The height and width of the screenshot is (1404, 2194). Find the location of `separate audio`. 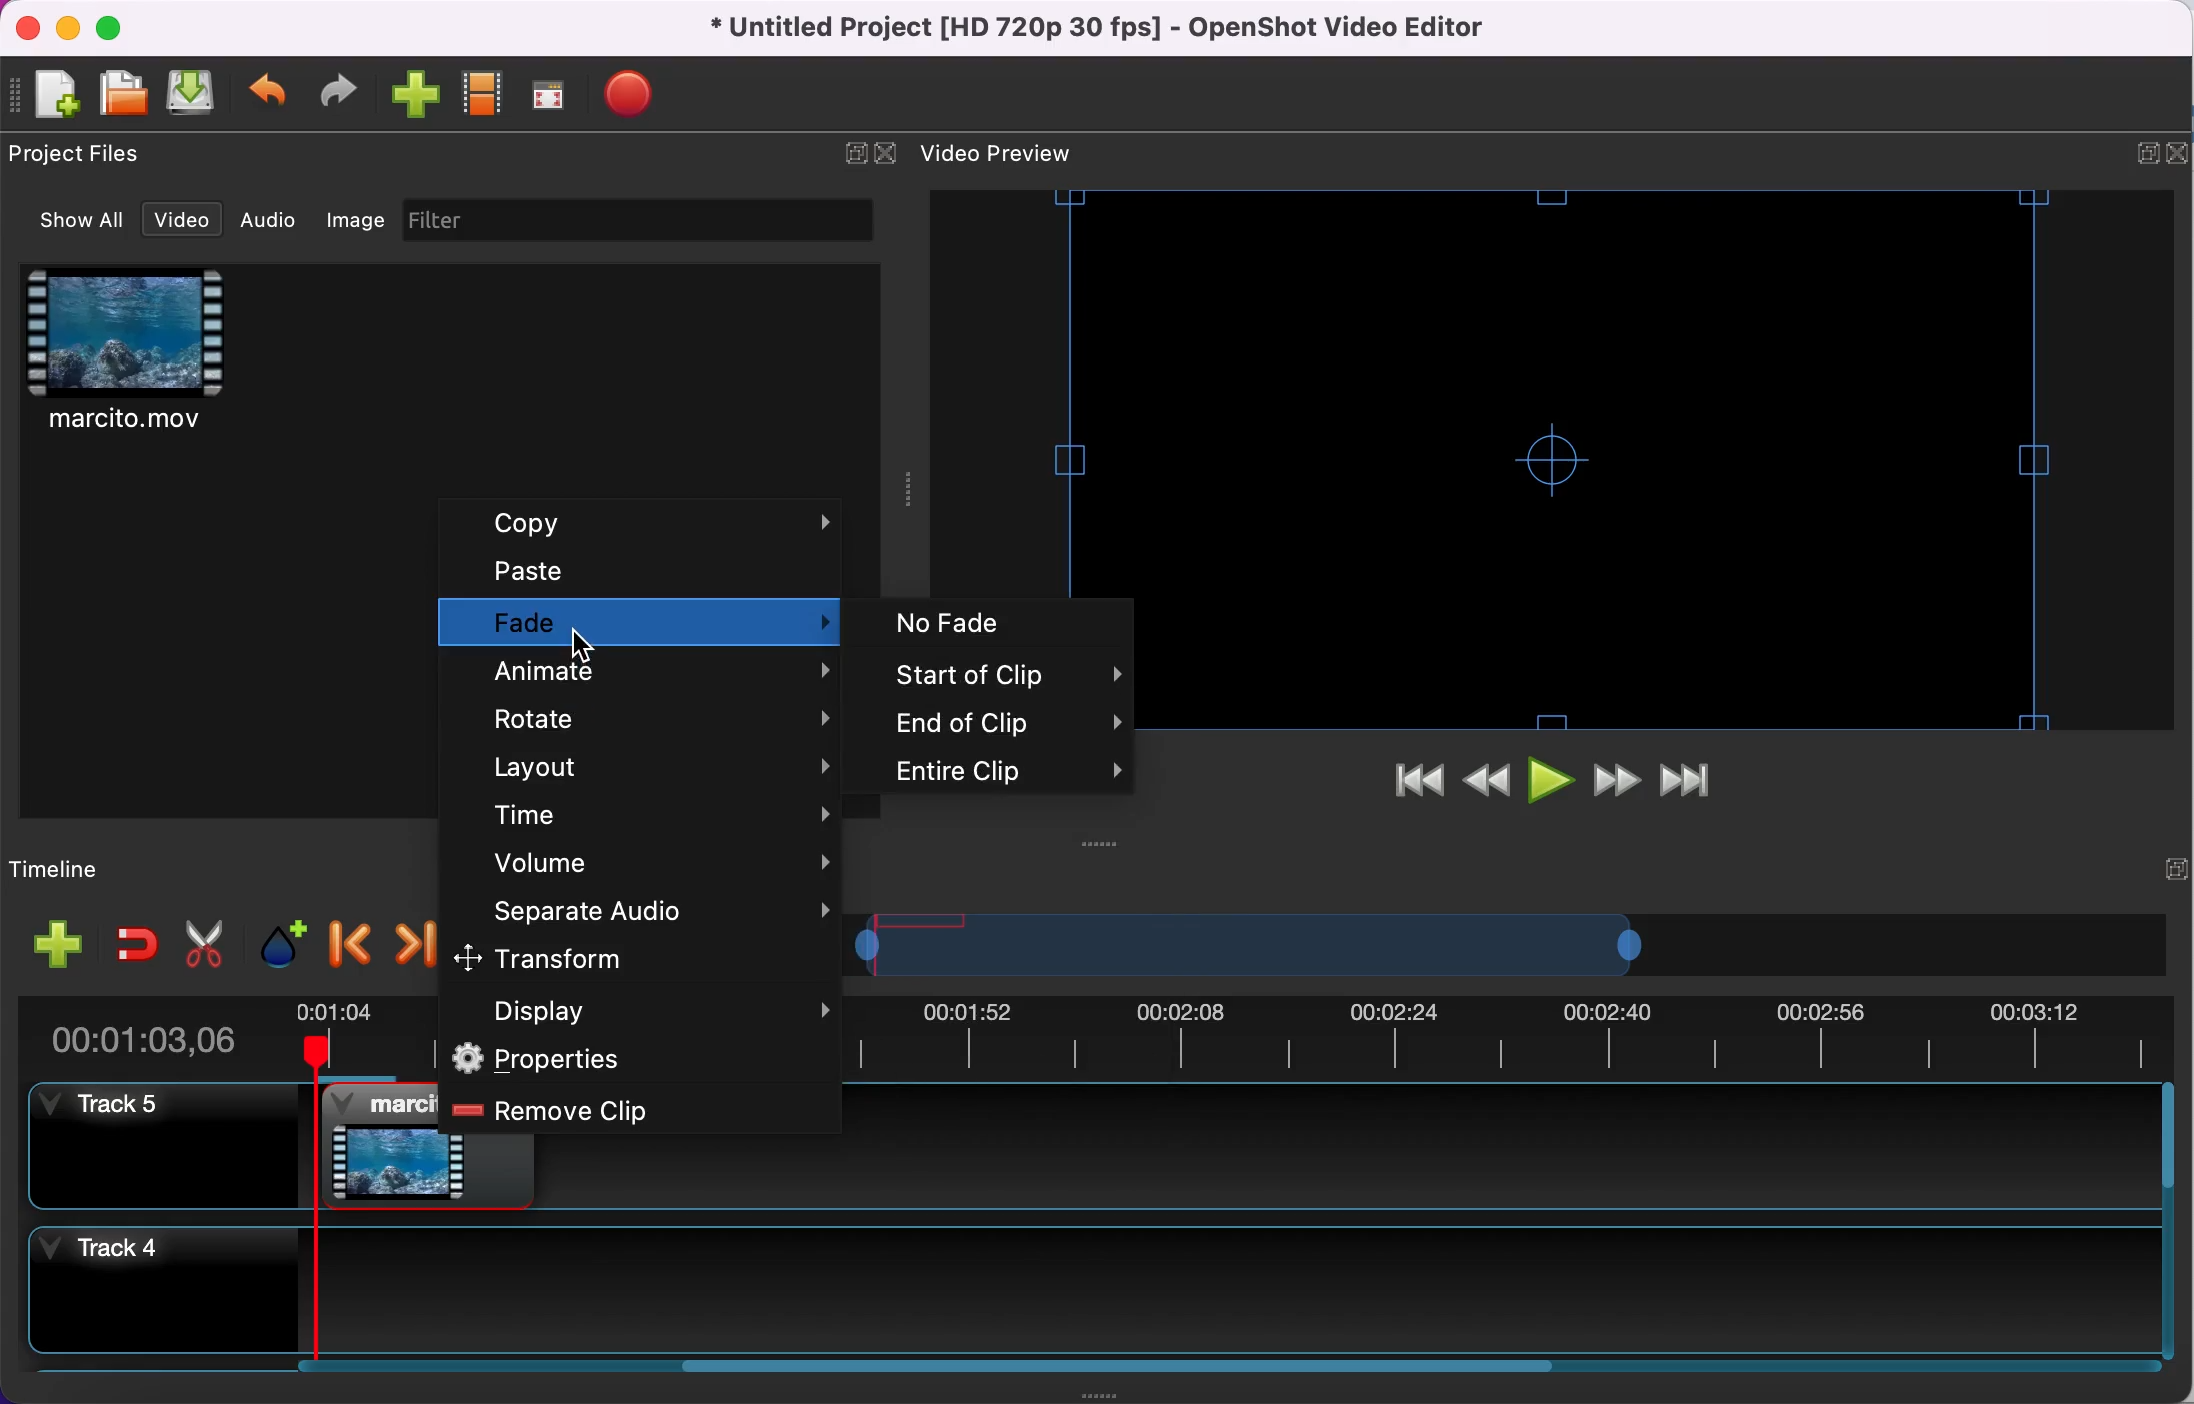

separate audio is located at coordinates (653, 914).